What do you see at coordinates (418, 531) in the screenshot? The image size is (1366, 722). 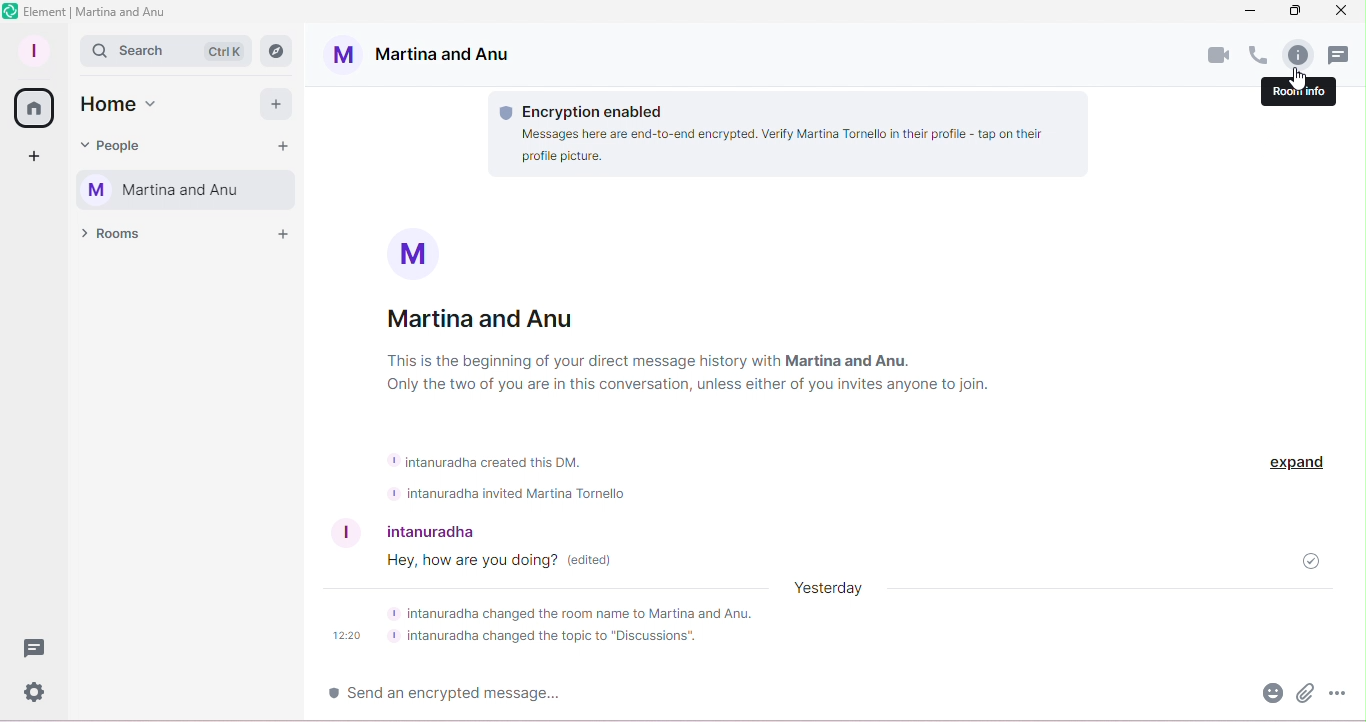 I see `intanuradha` at bounding box center [418, 531].